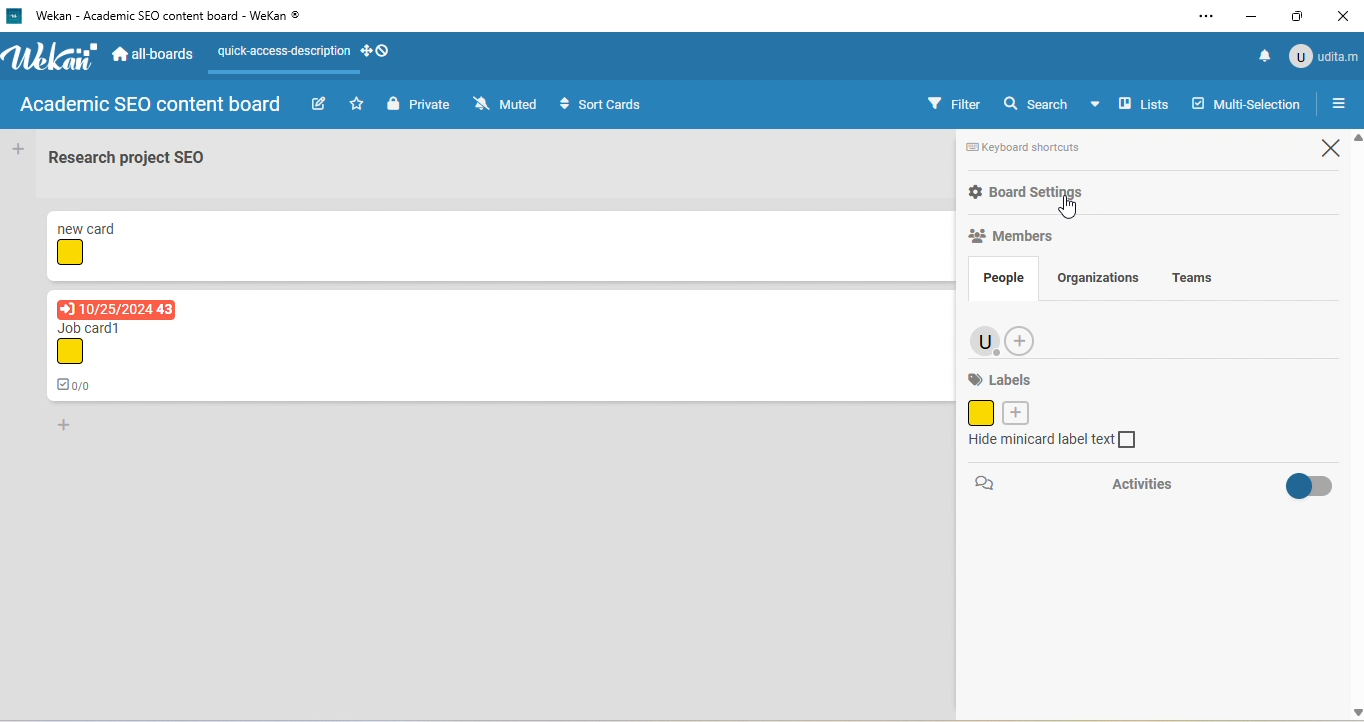 This screenshot has width=1364, height=722. What do you see at coordinates (1355, 138) in the screenshot?
I see `scroll up ` at bounding box center [1355, 138].